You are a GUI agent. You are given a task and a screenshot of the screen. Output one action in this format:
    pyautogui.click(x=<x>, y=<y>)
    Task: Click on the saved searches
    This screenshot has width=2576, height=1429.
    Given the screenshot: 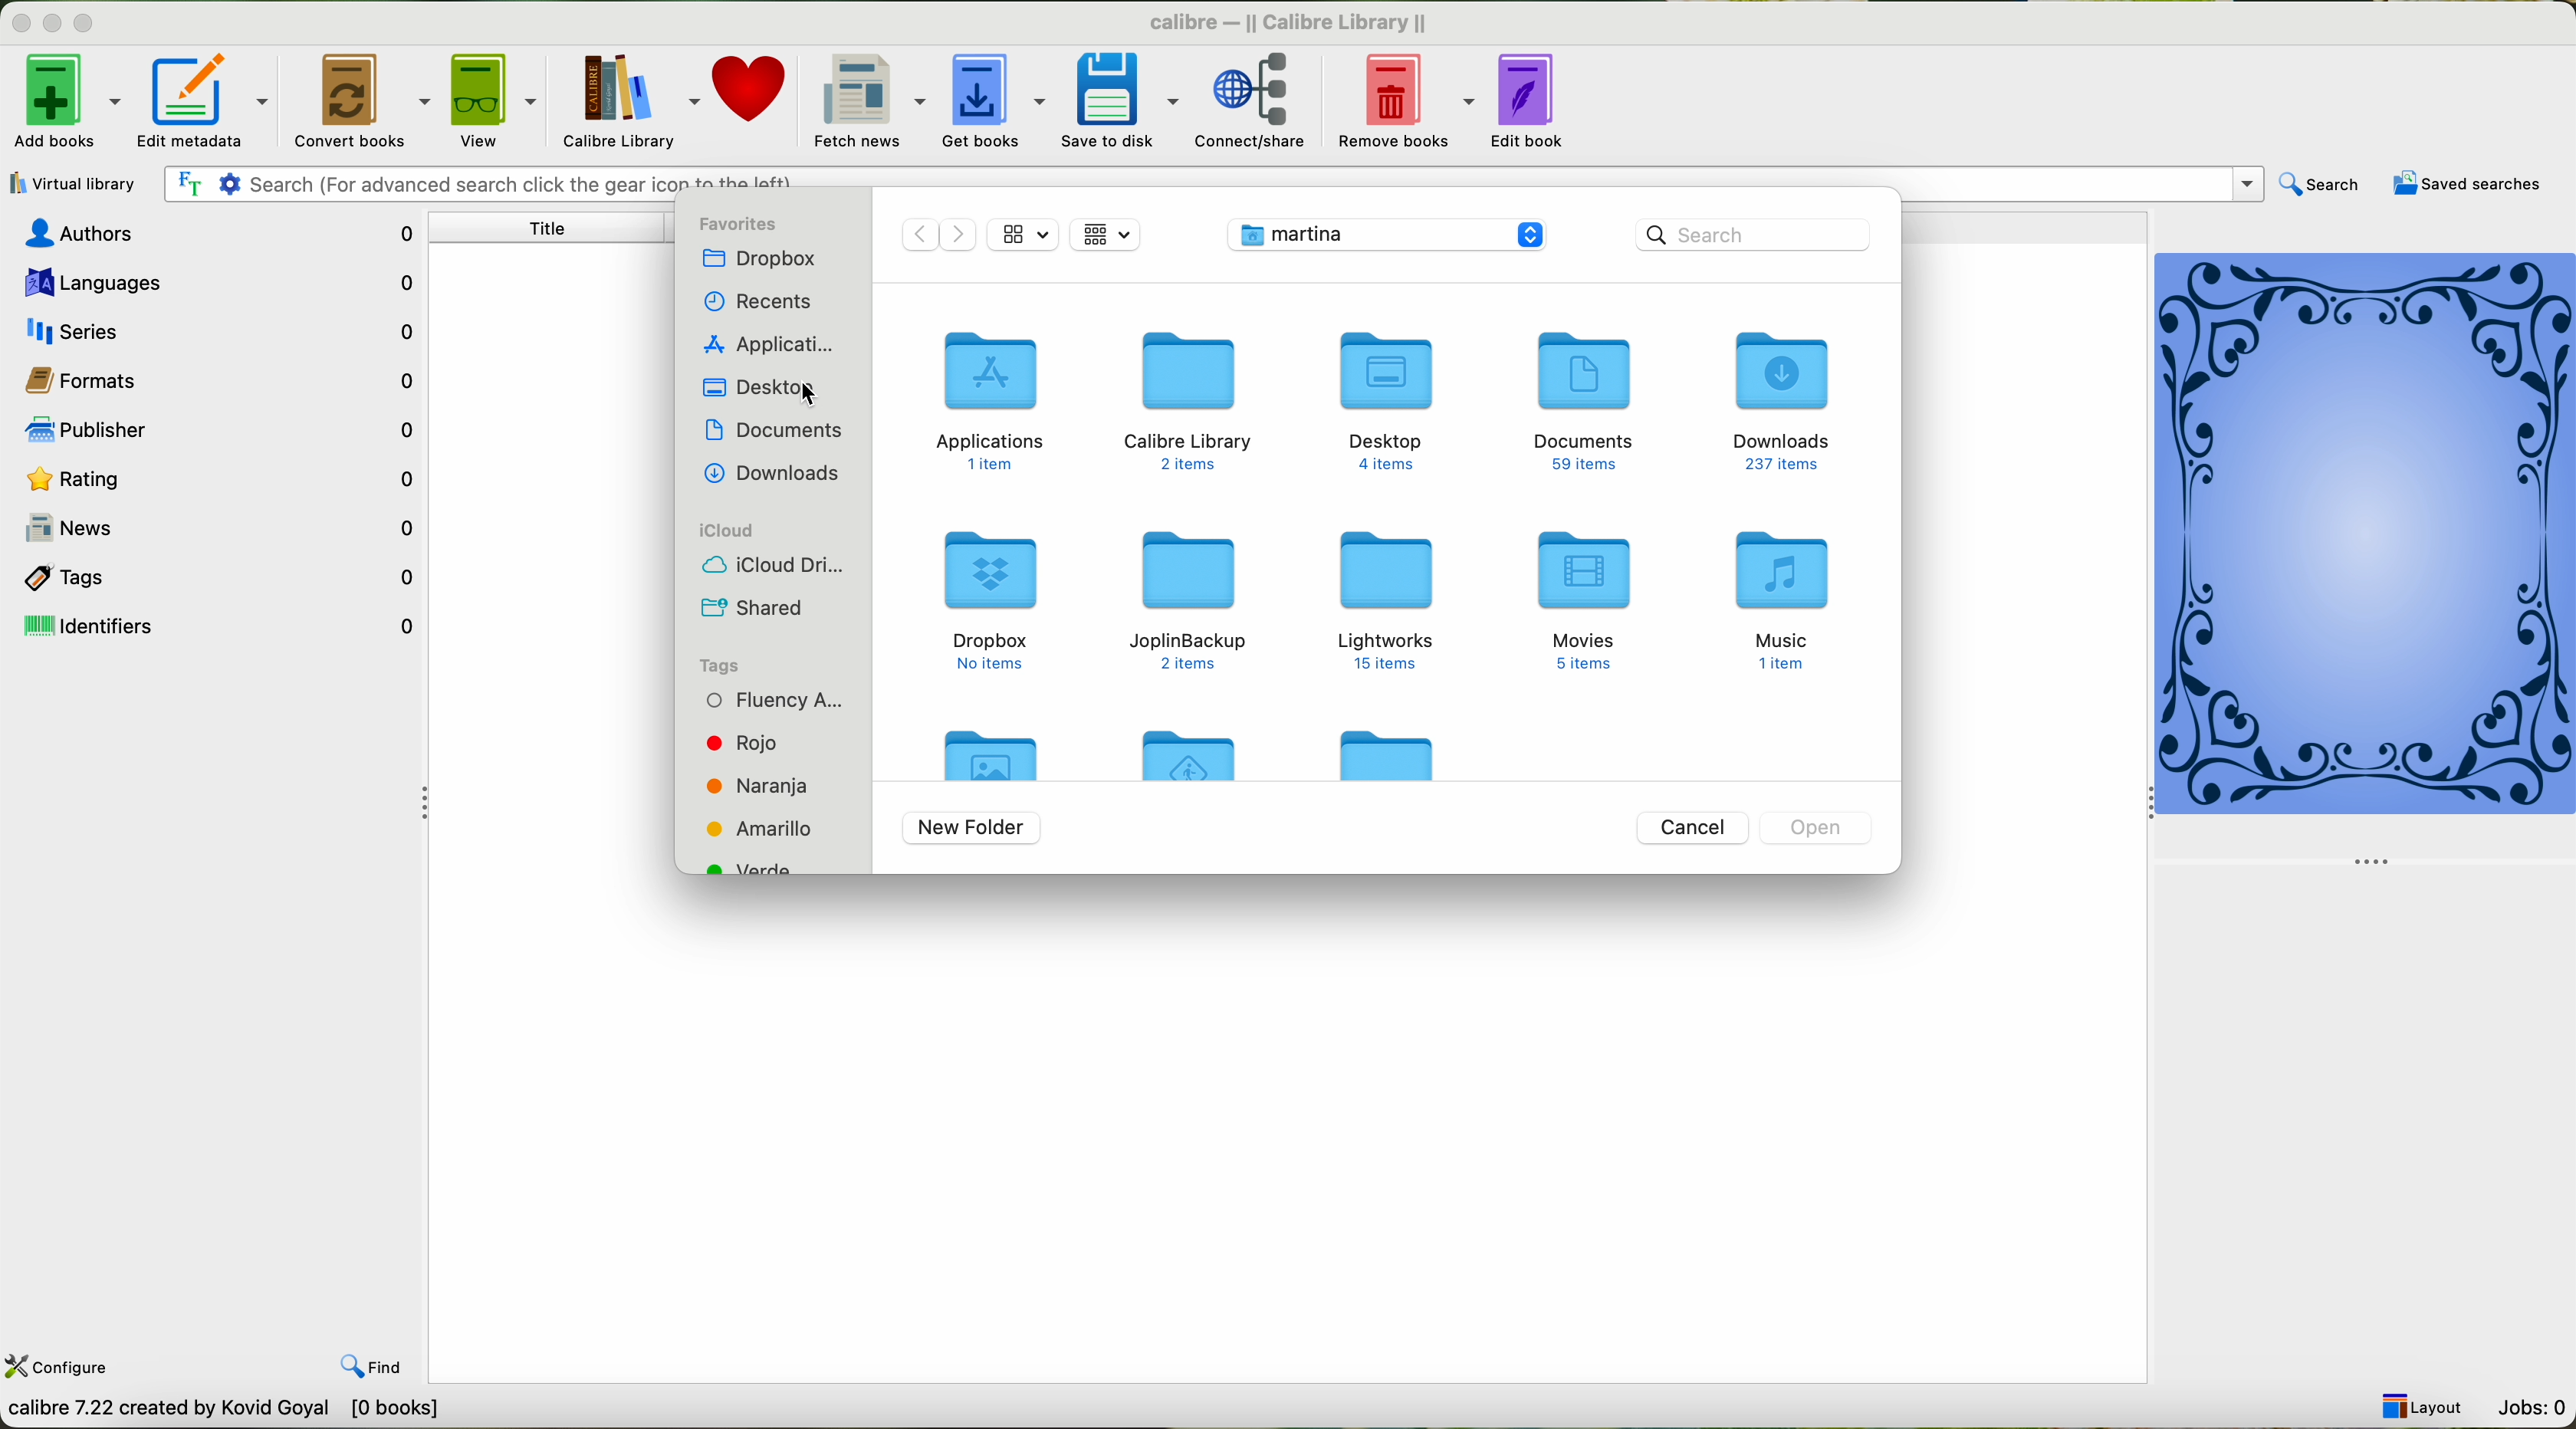 What is the action you would take?
    pyautogui.click(x=2468, y=186)
    